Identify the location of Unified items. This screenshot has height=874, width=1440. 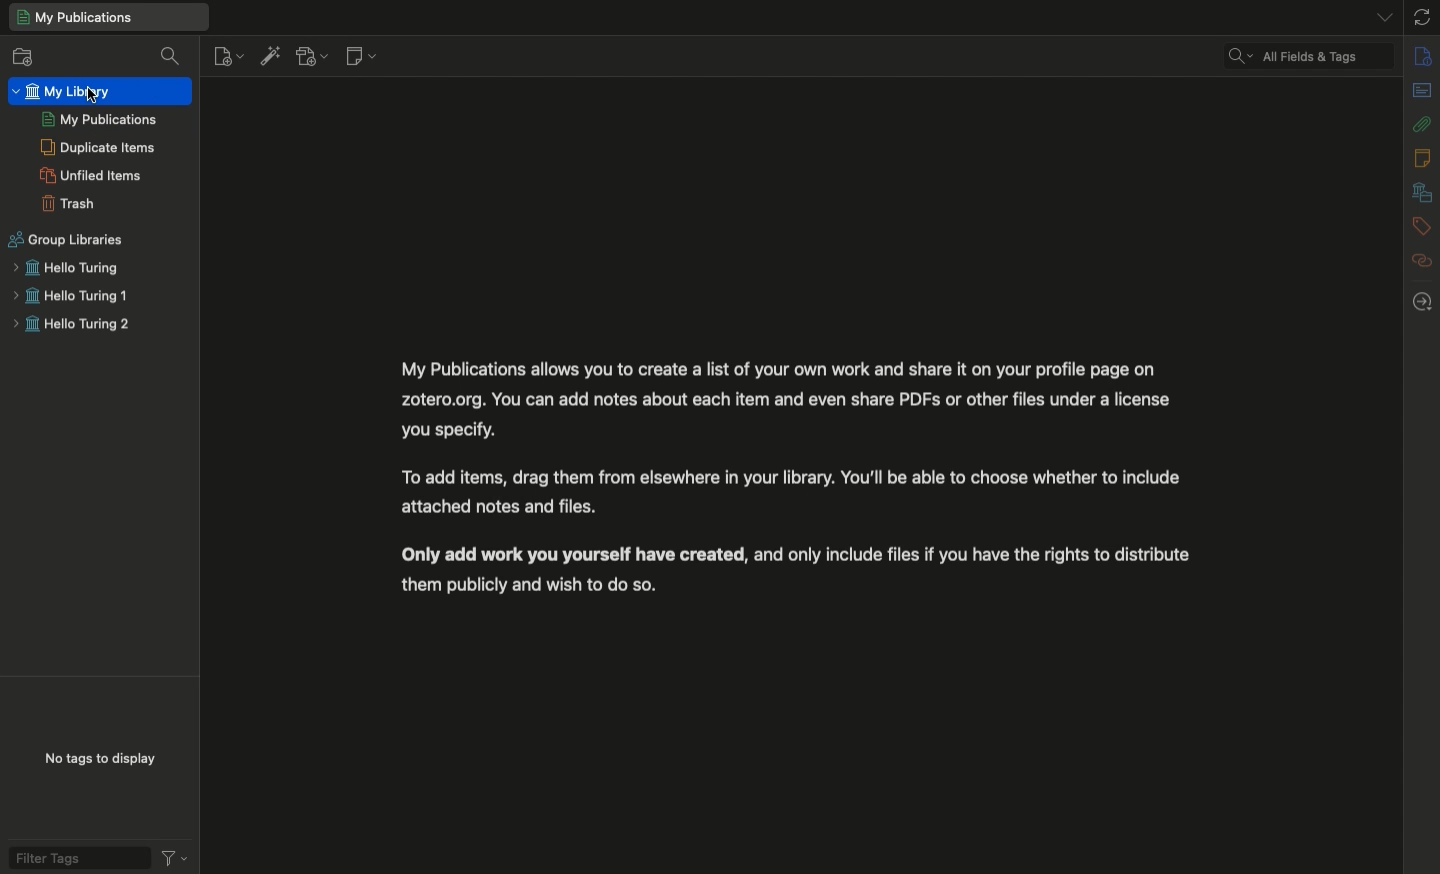
(91, 177).